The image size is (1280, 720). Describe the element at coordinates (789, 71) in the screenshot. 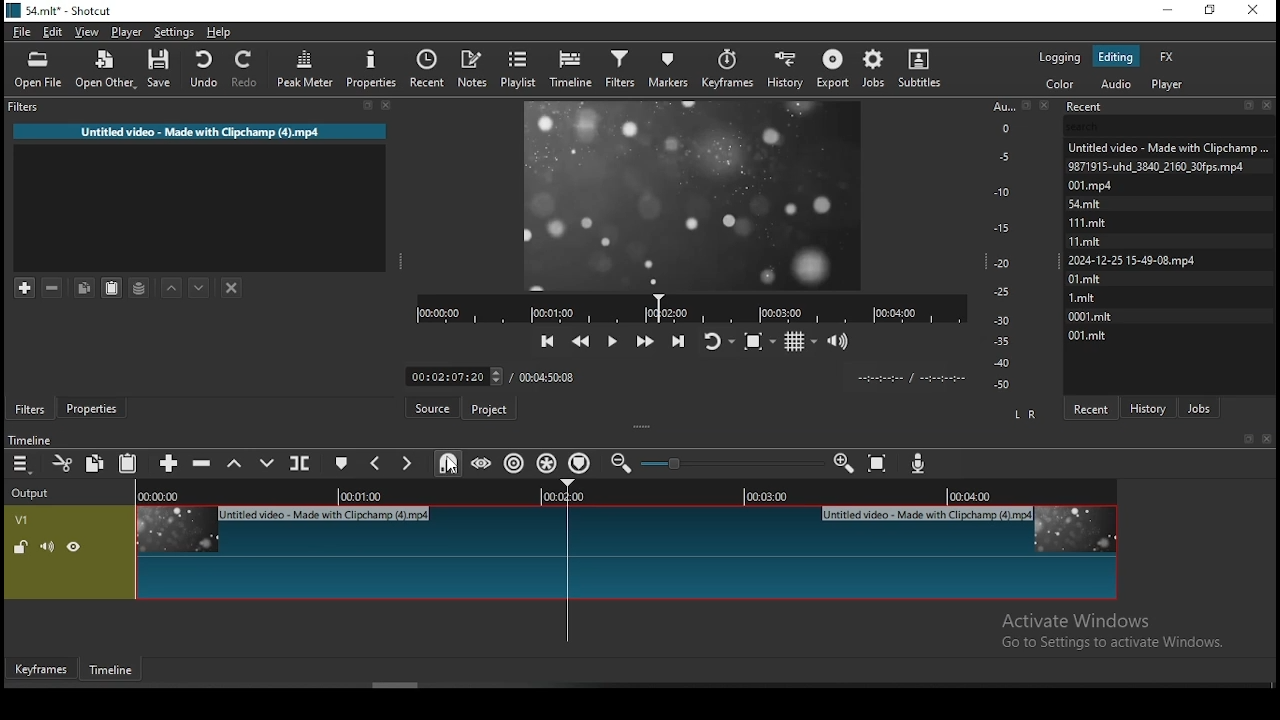

I see `history` at that location.